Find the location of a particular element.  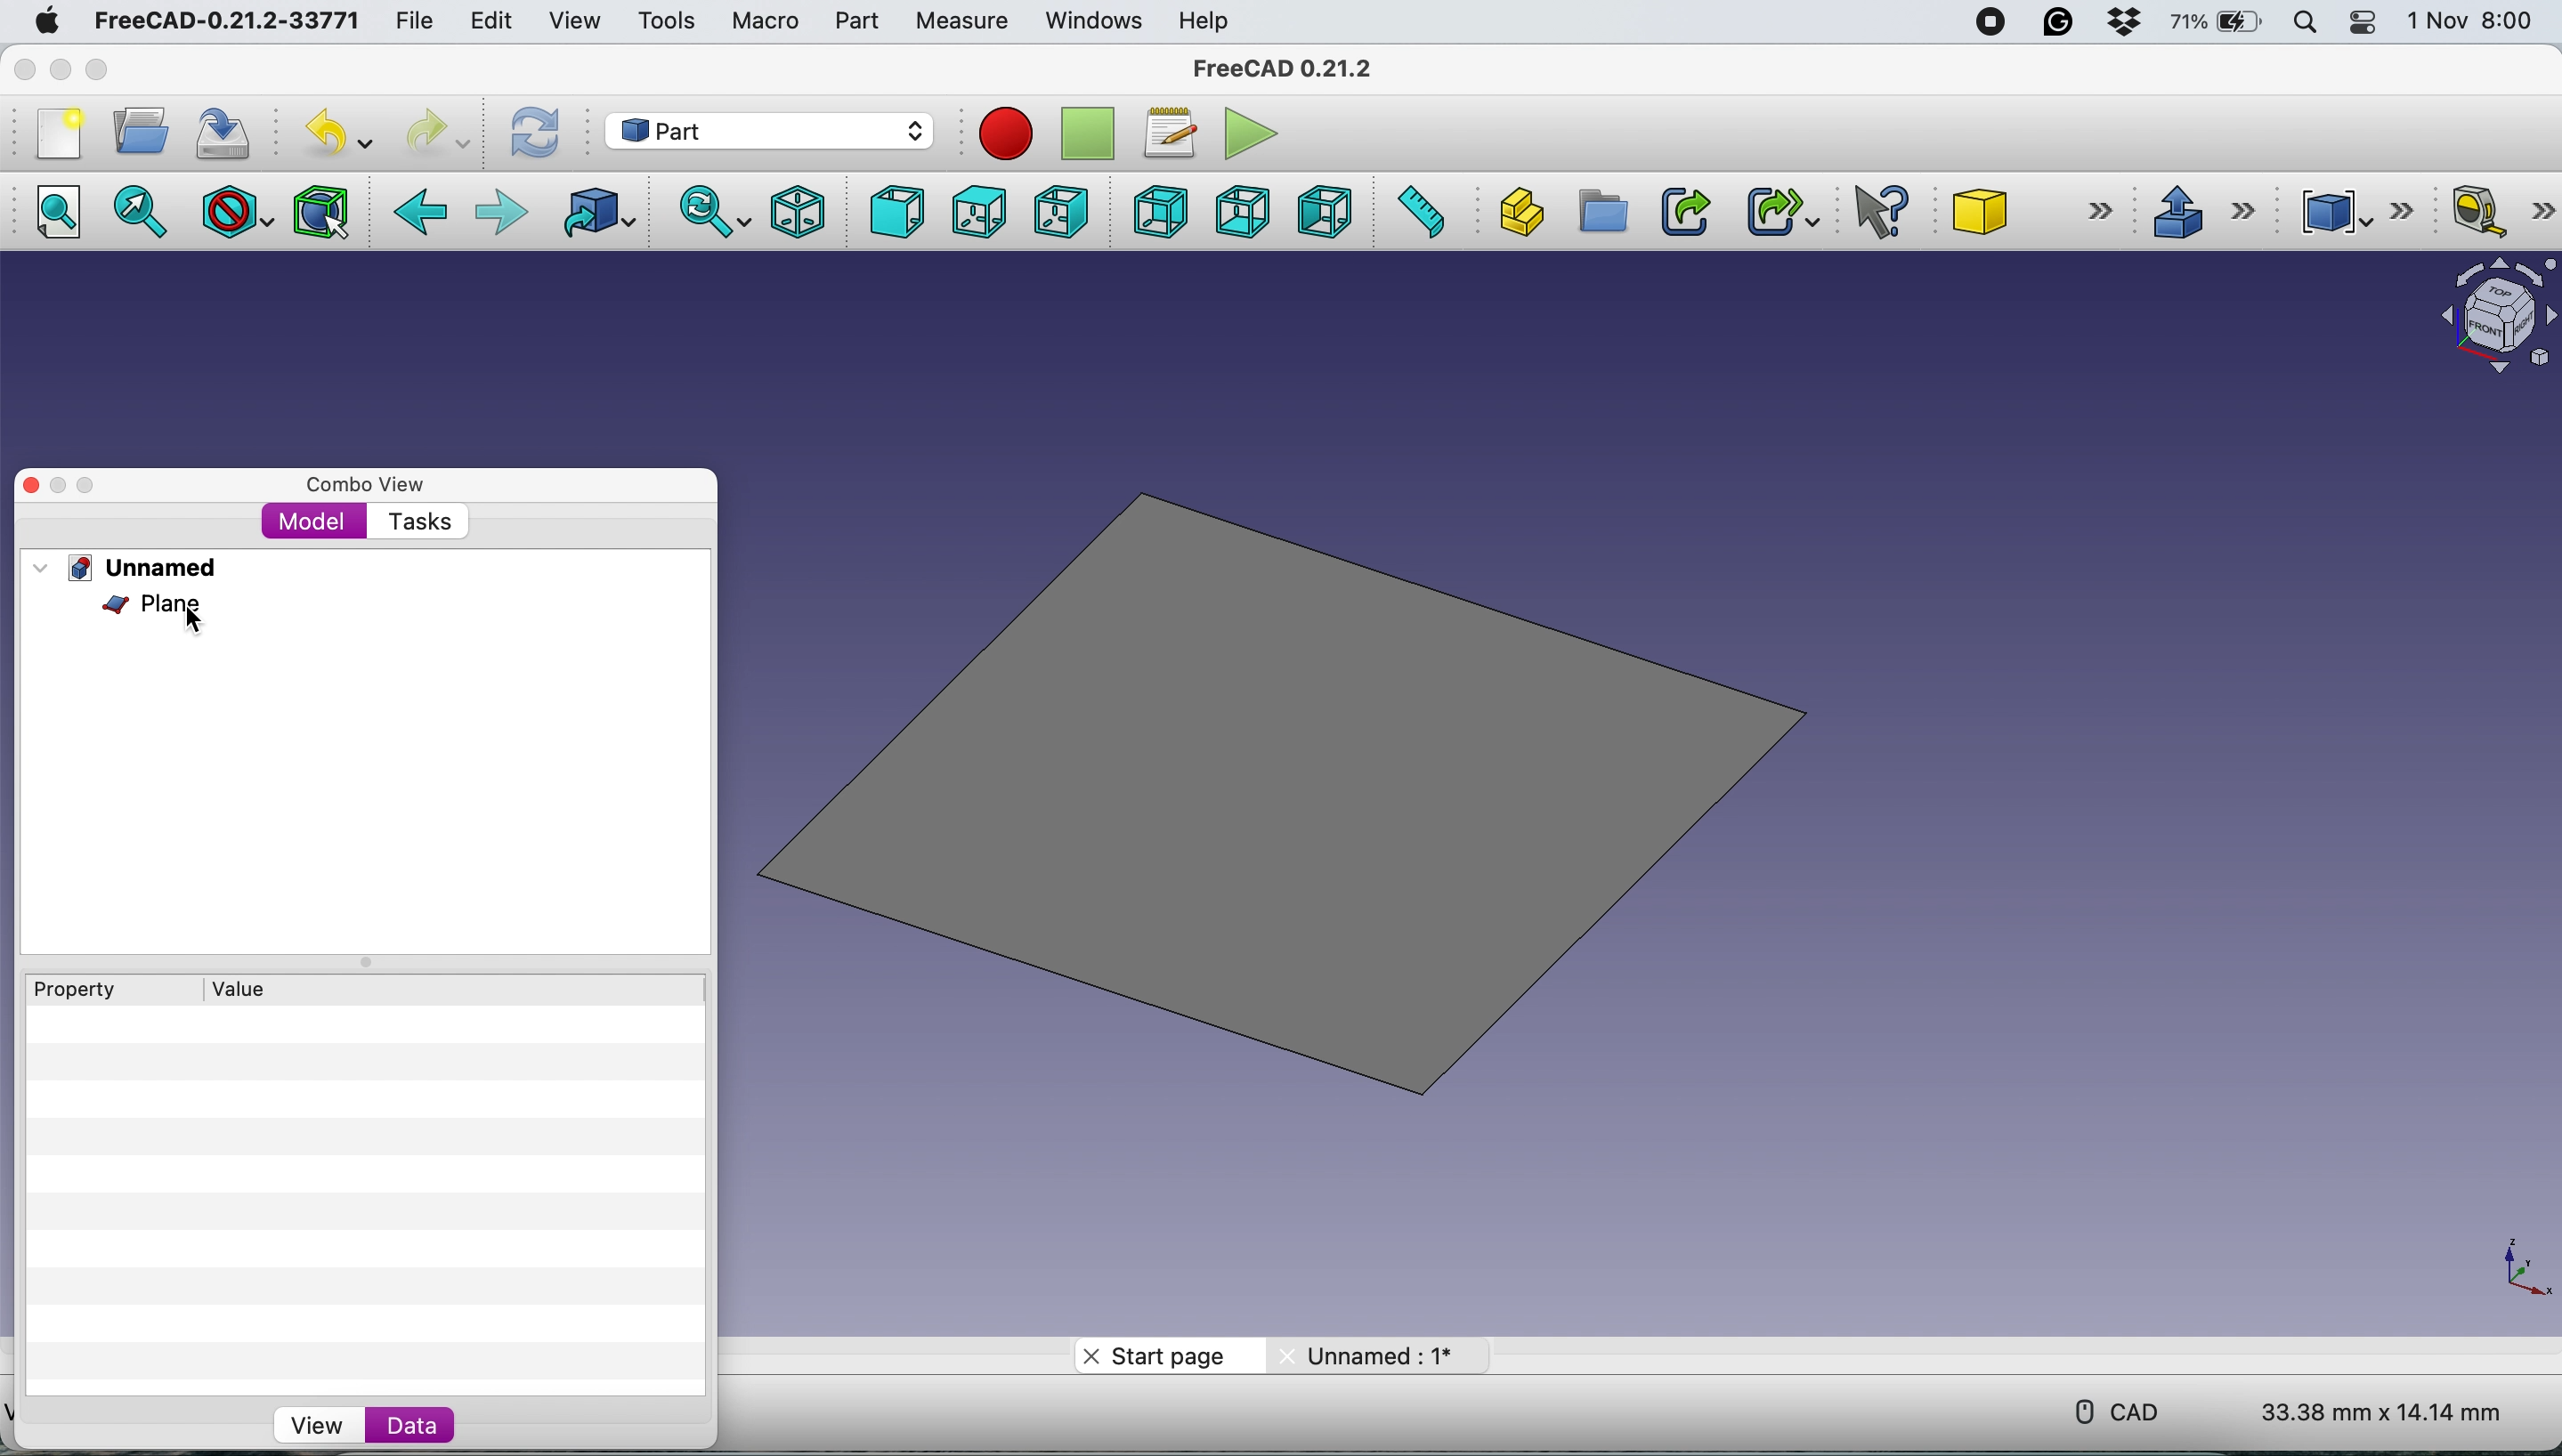

system logo is located at coordinates (45, 21).